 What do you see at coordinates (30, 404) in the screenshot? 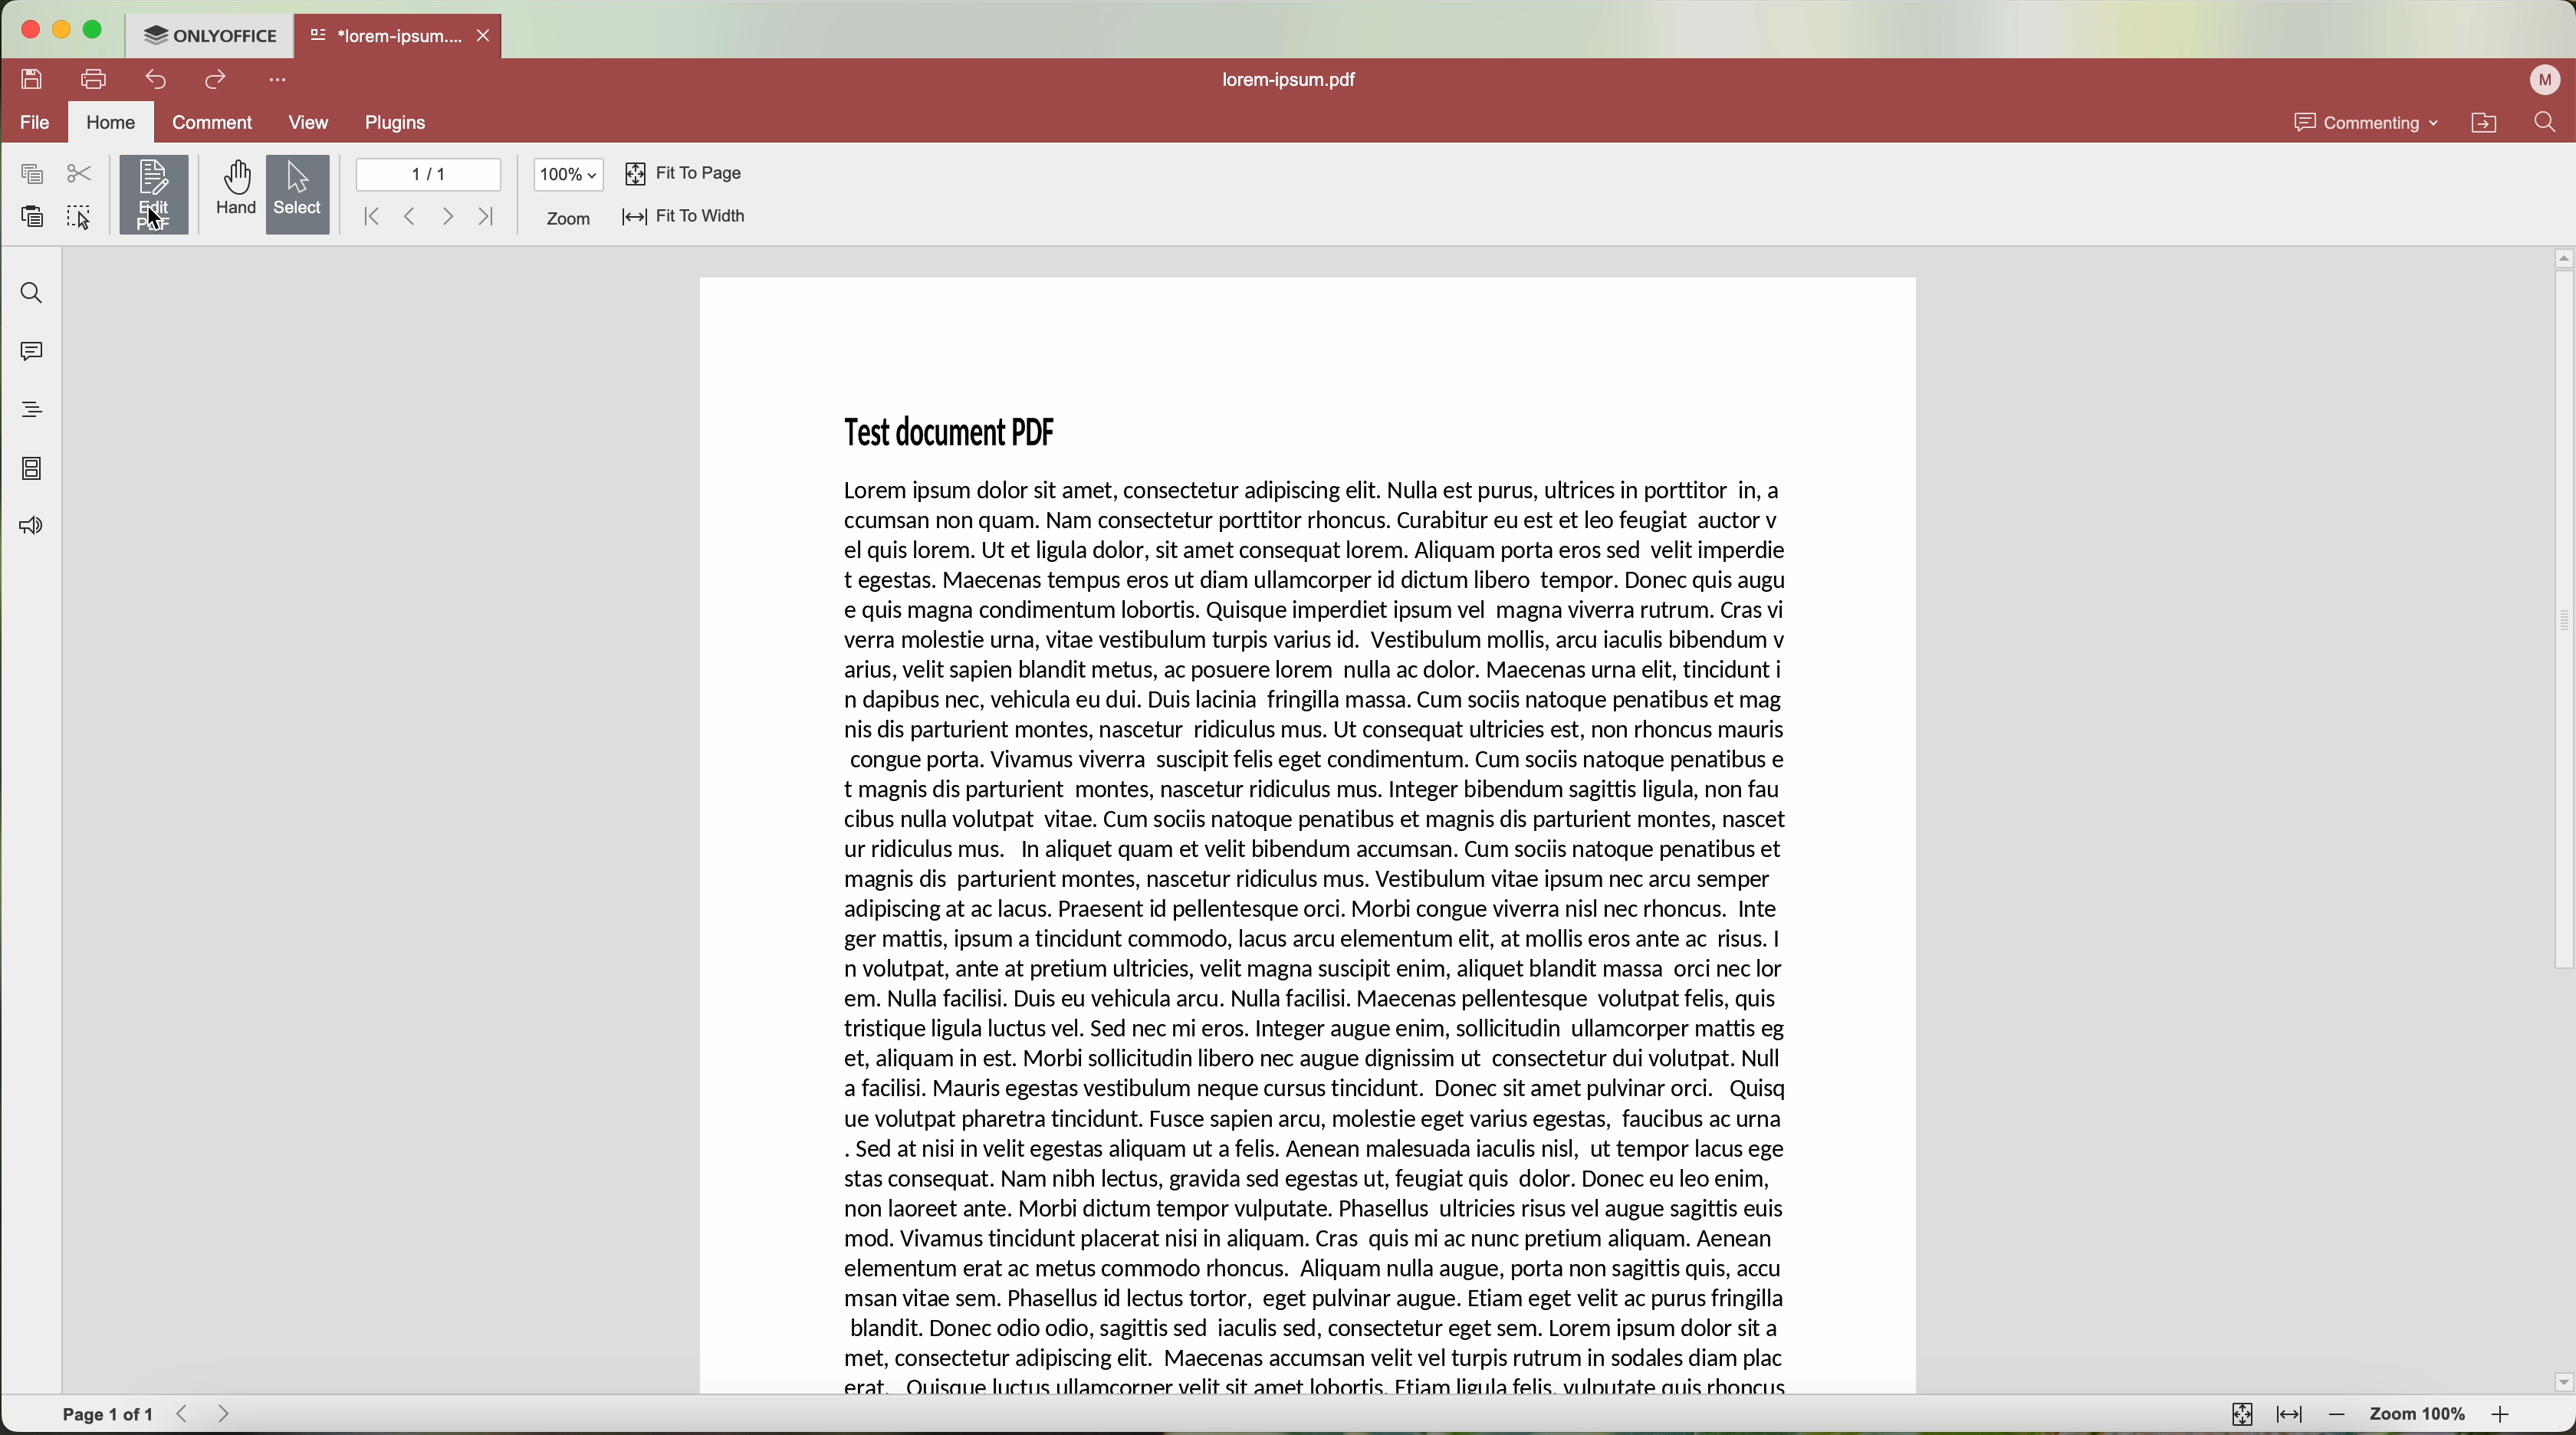
I see `heading` at bounding box center [30, 404].